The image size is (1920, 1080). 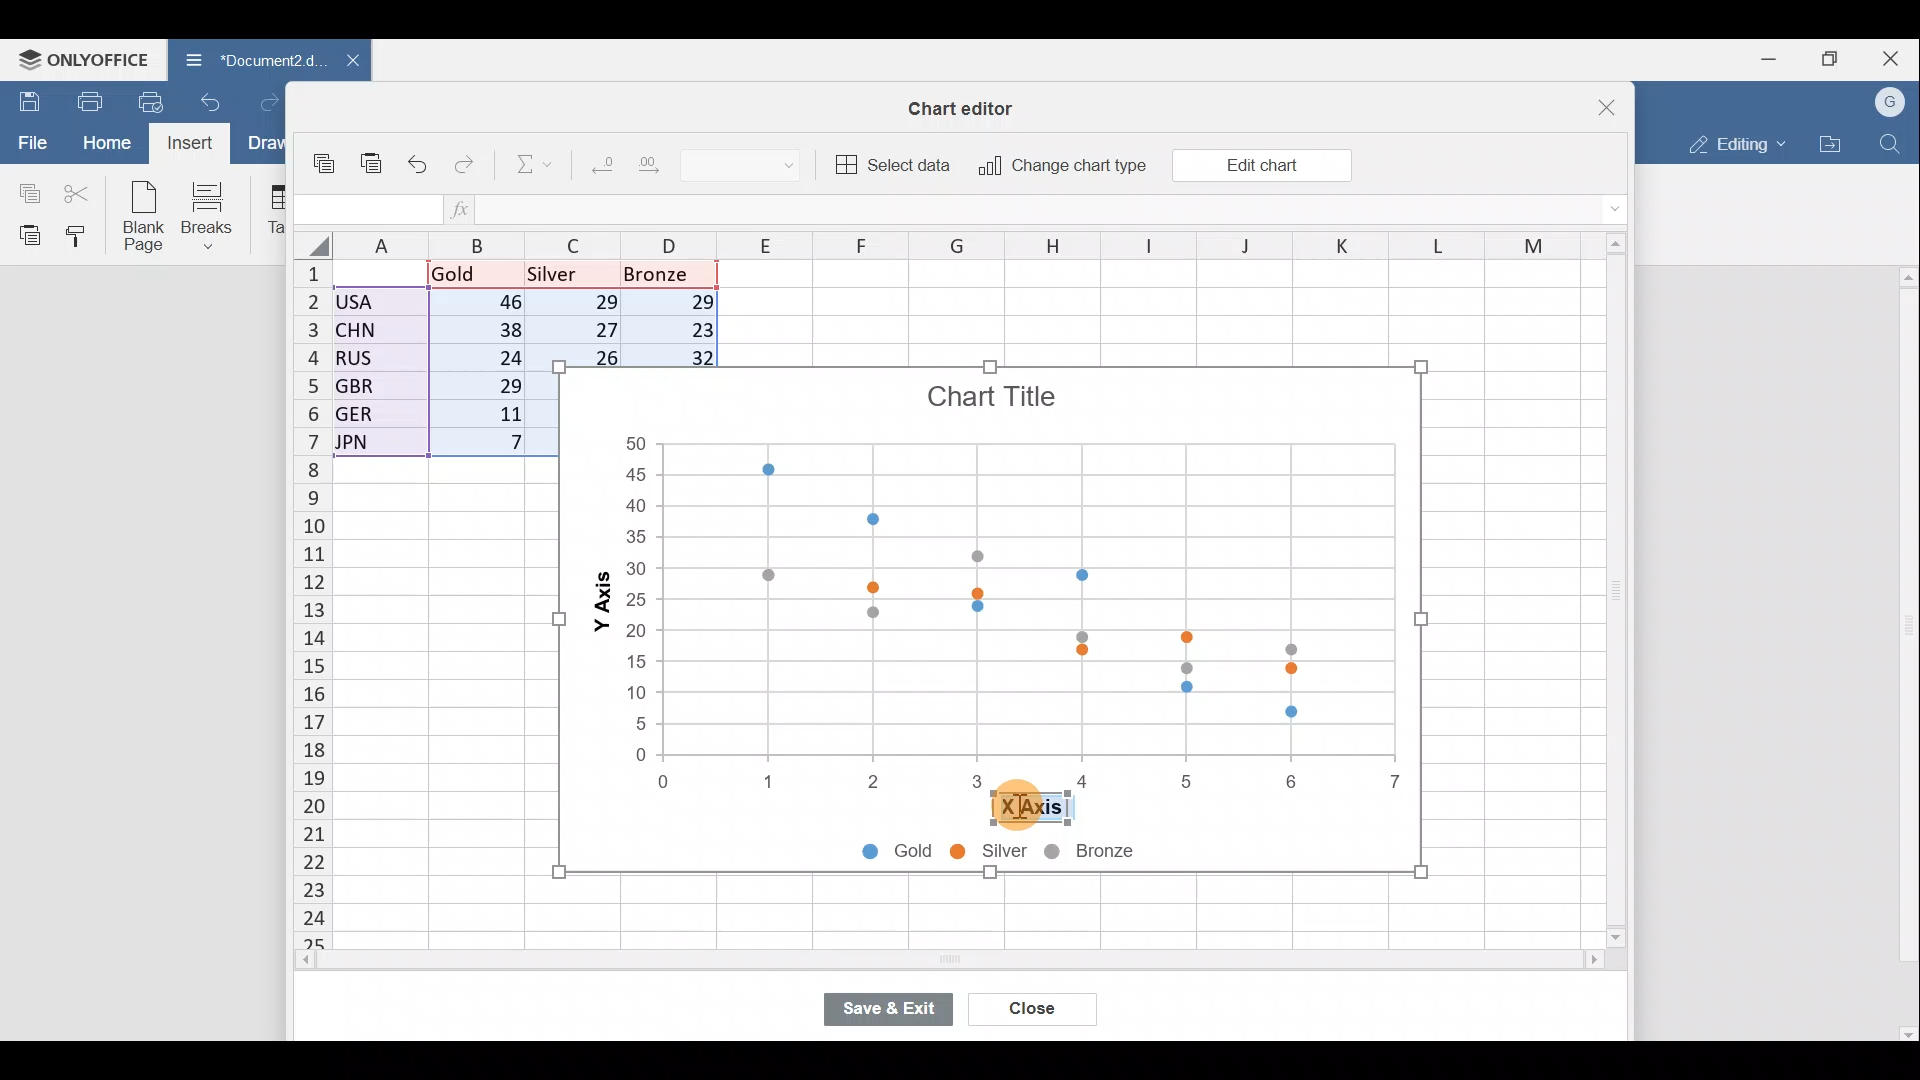 What do you see at coordinates (79, 192) in the screenshot?
I see `Cut` at bounding box center [79, 192].